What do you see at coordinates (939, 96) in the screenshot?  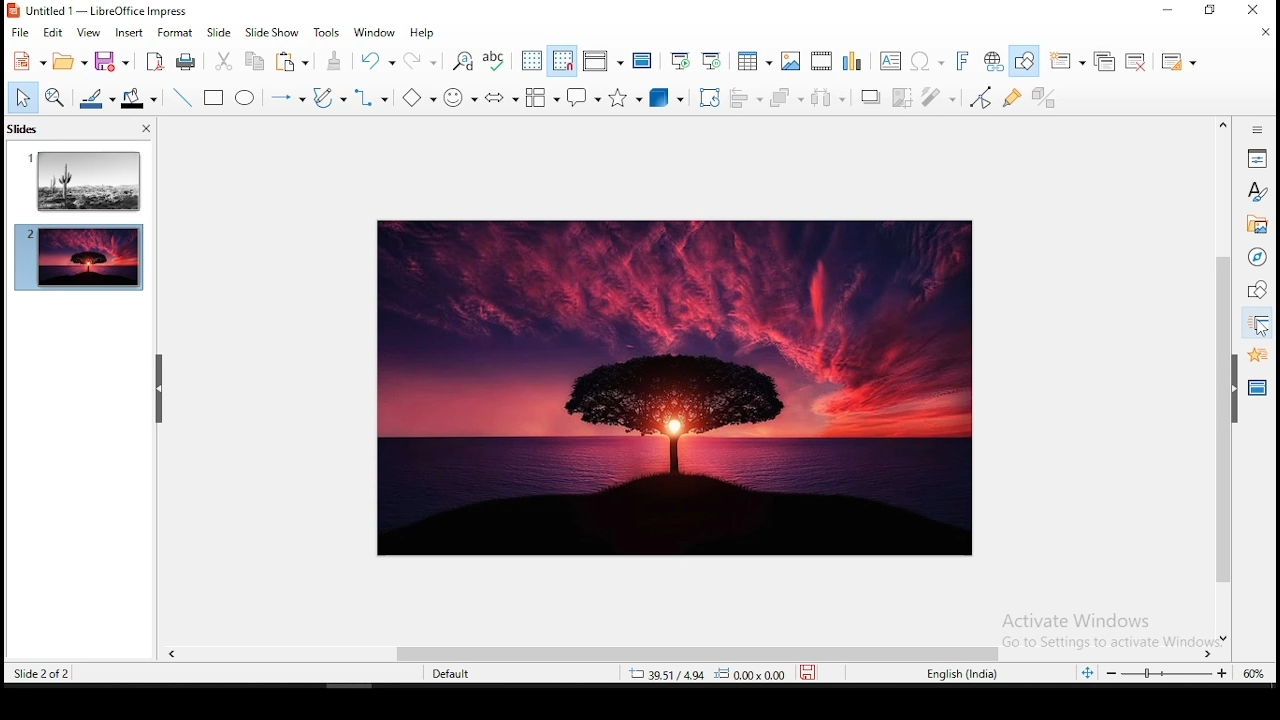 I see `filter` at bounding box center [939, 96].